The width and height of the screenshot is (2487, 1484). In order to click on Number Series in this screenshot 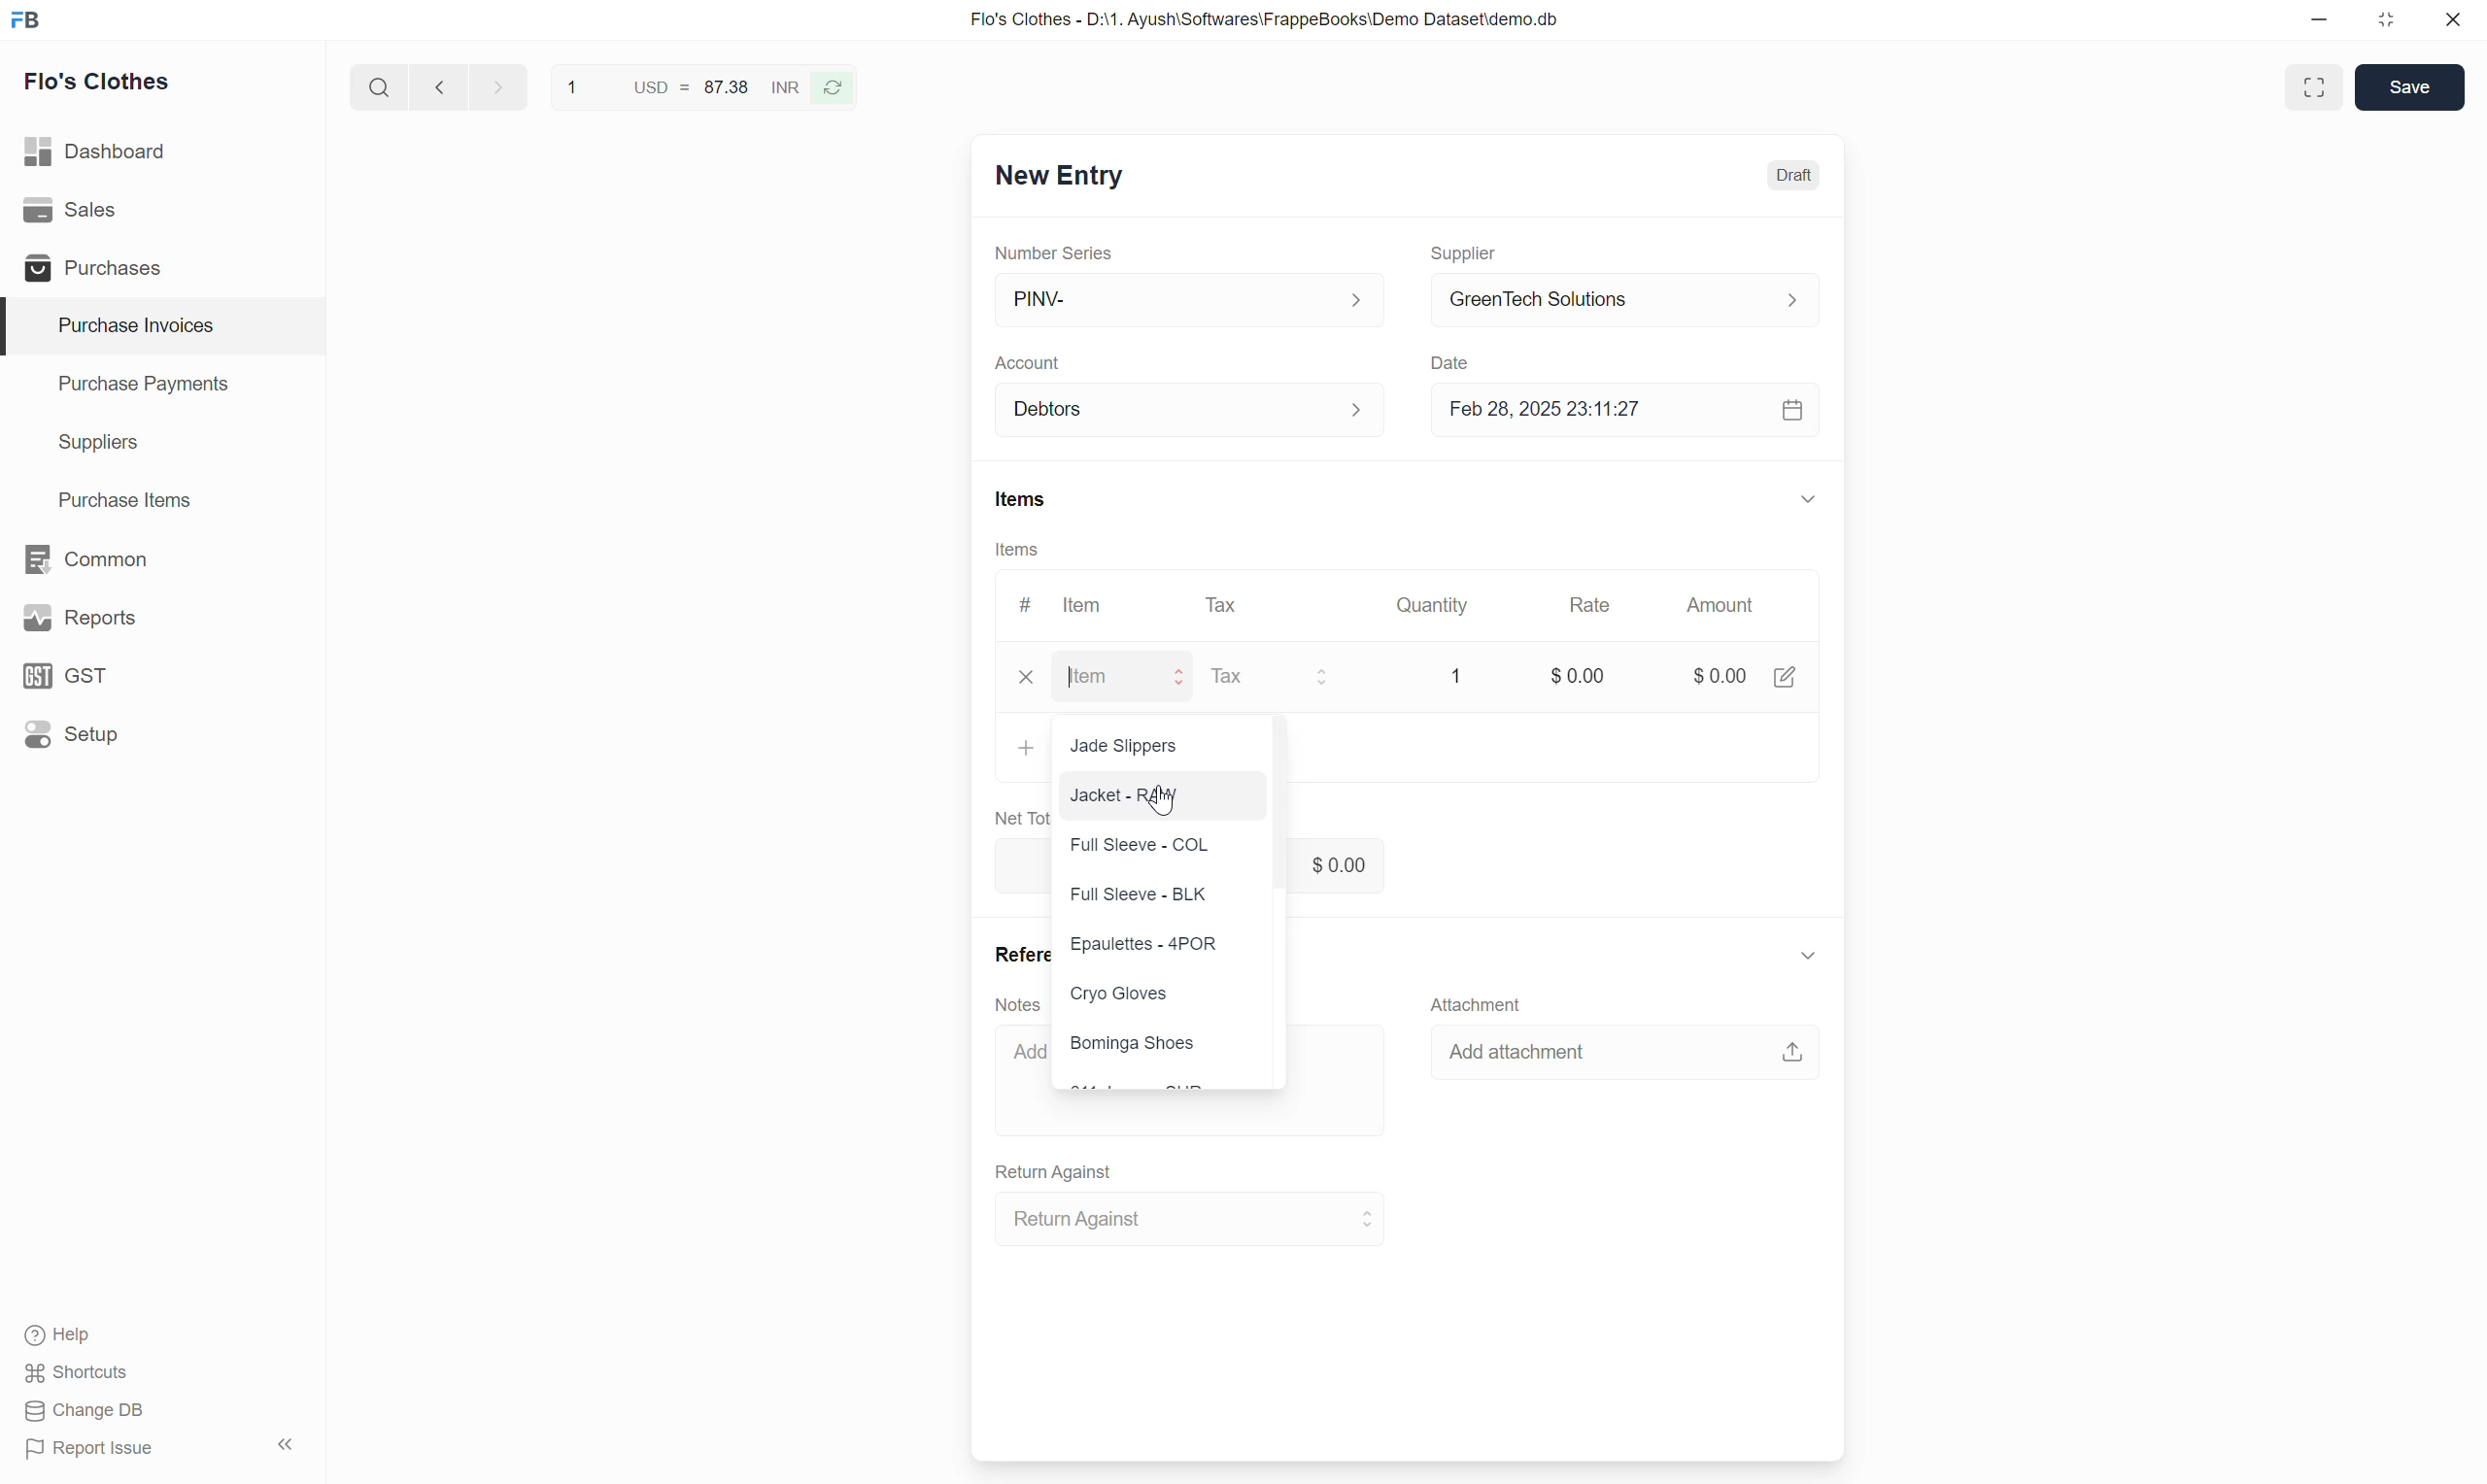, I will do `click(1053, 253)`.